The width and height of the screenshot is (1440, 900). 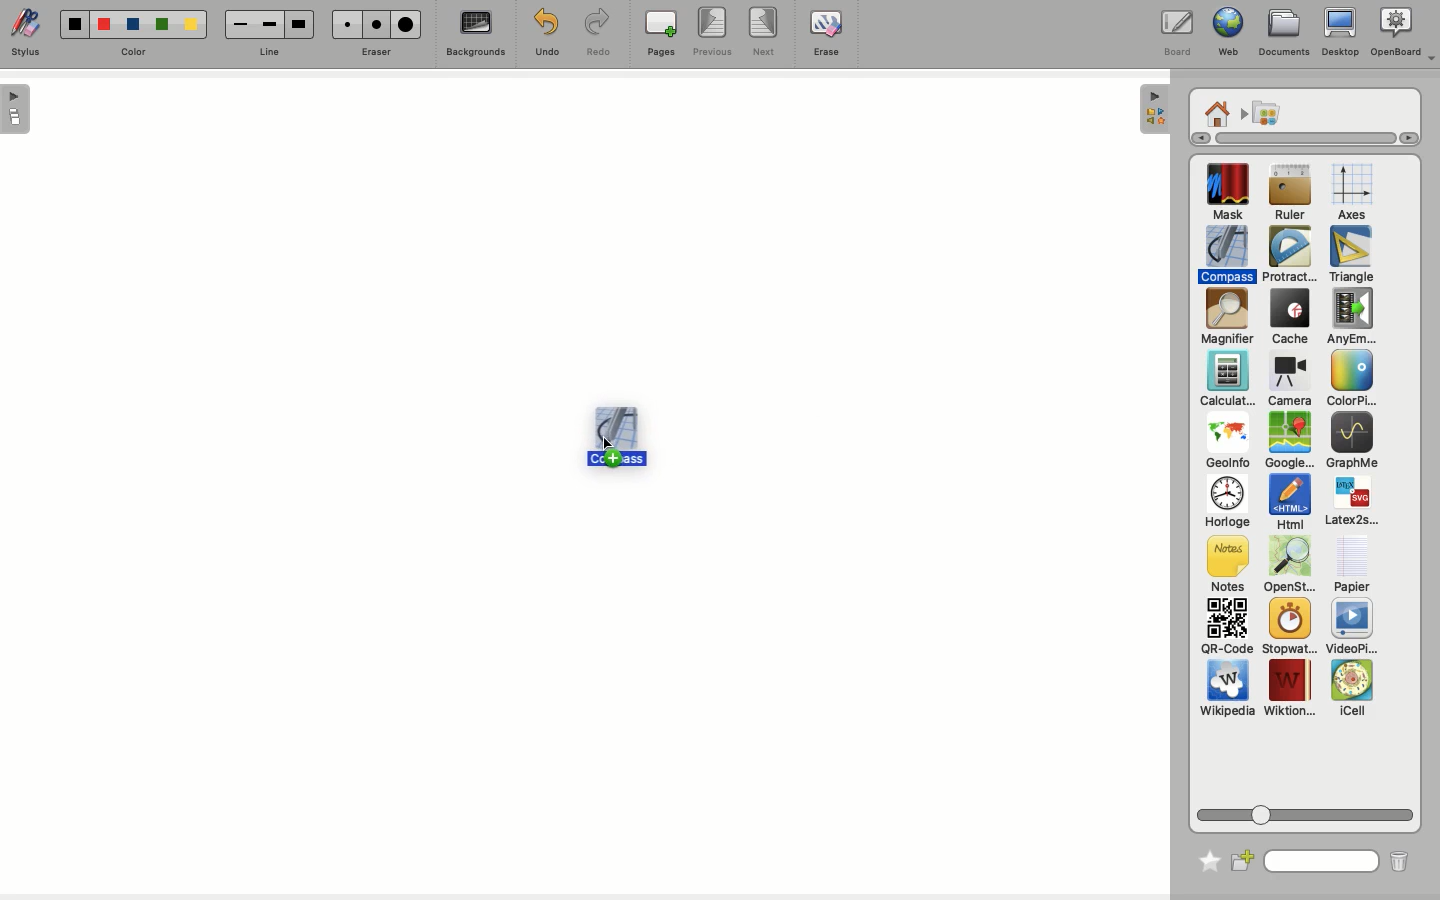 What do you see at coordinates (269, 24) in the screenshot?
I see `line2` at bounding box center [269, 24].